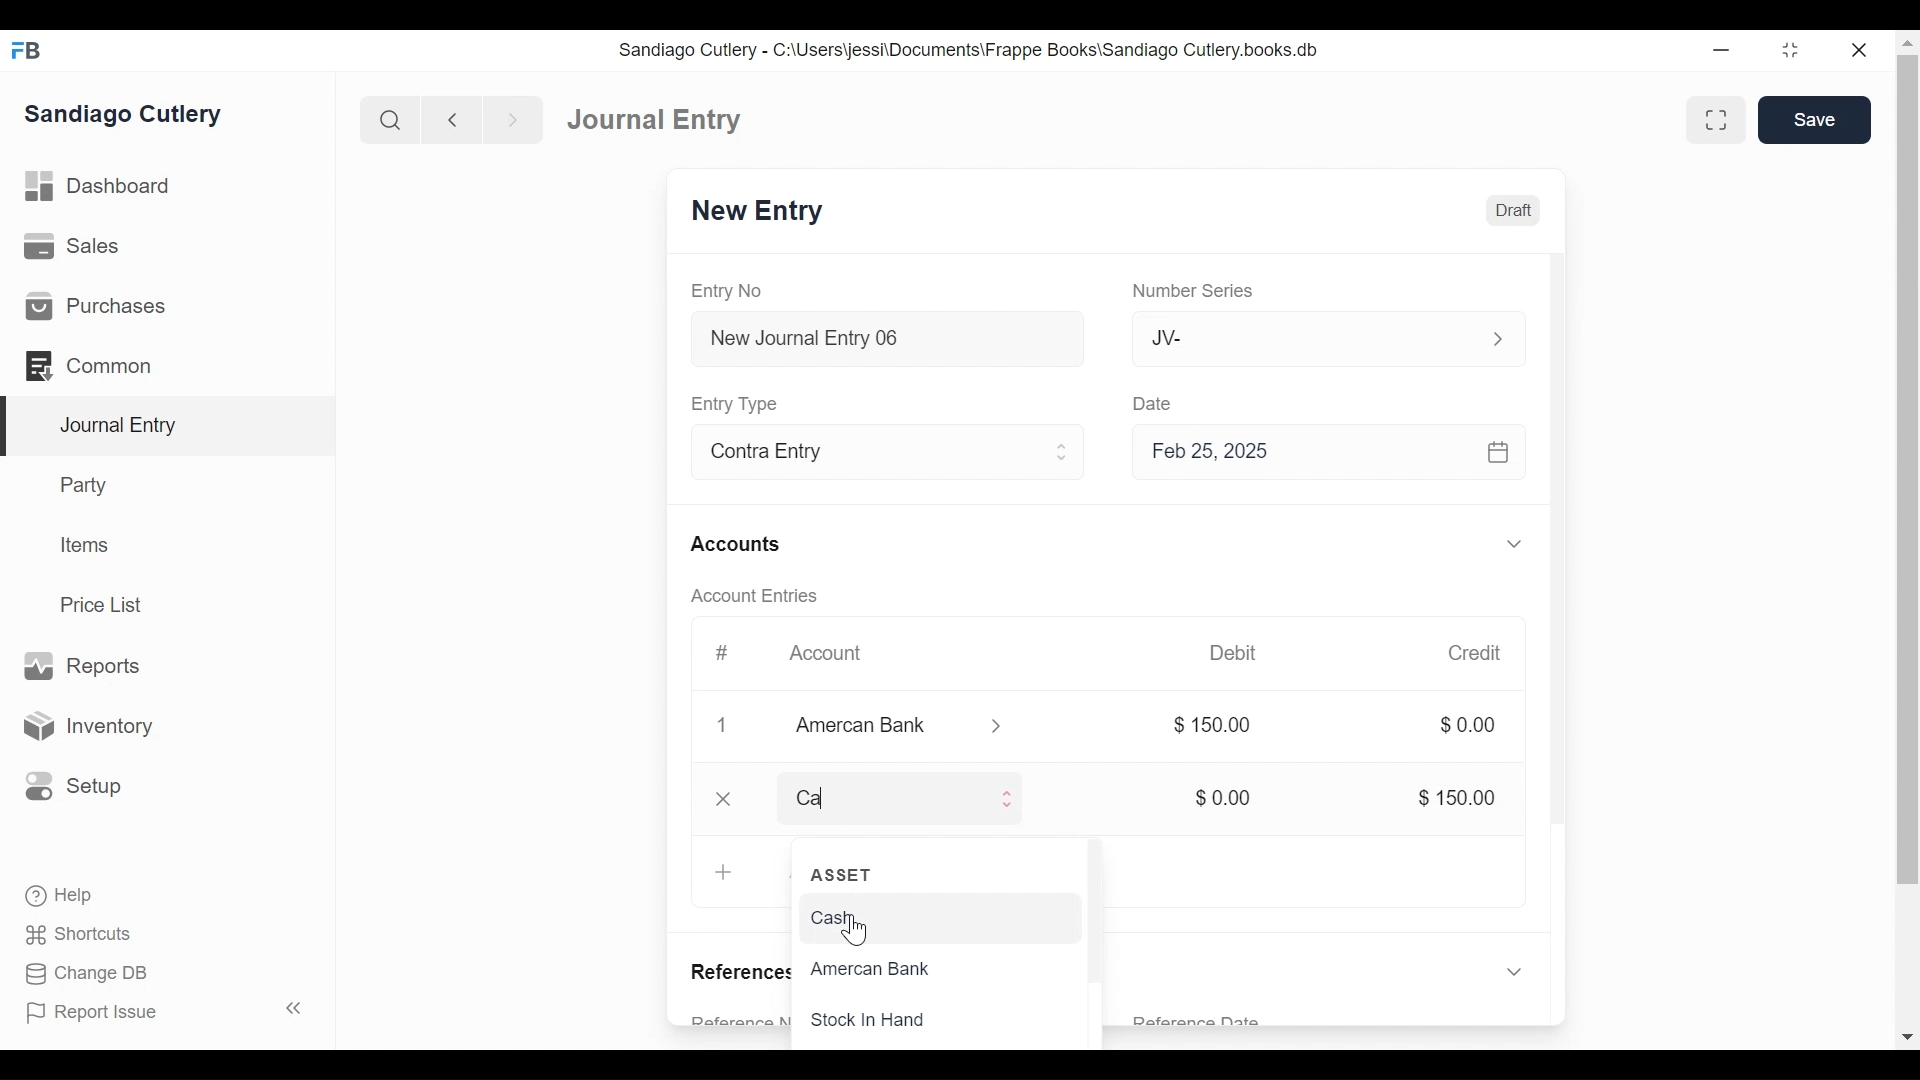 This screenshot has height=1080, width=1920. I want to click on $ 150.00, so click(1214, 726).